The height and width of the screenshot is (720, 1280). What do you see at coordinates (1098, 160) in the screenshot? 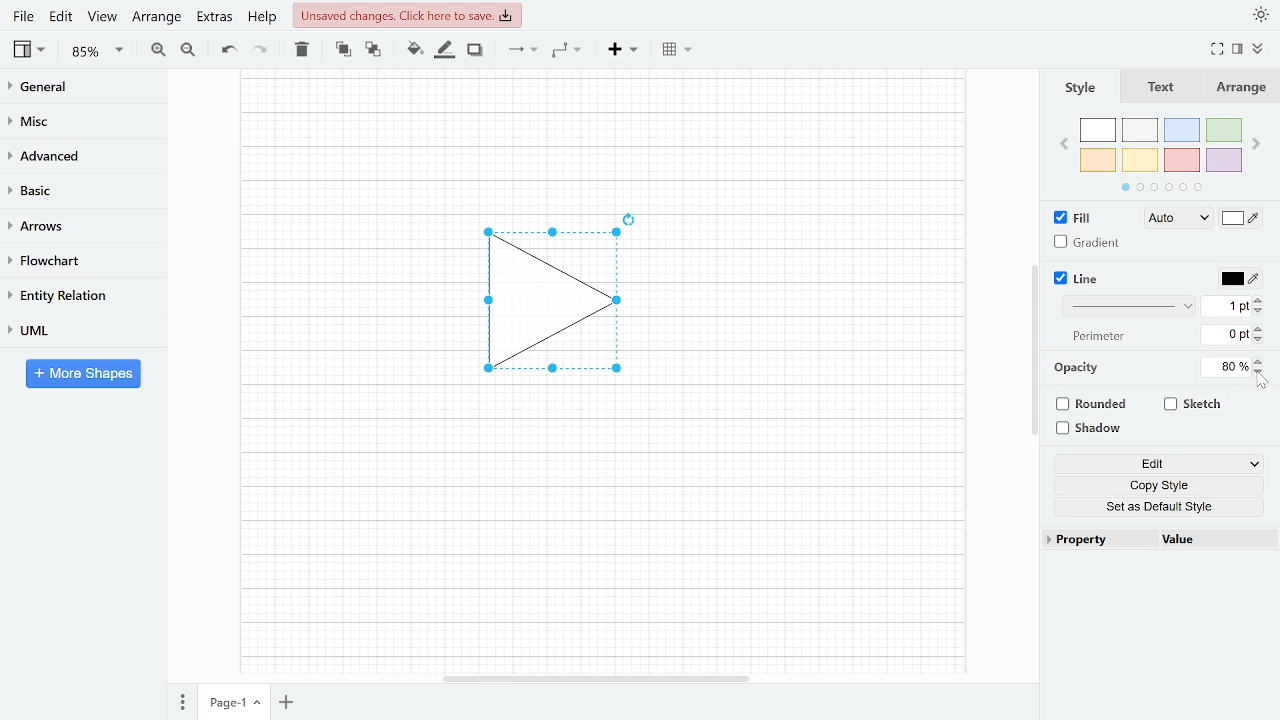
I see `orange` at bounding box center [1098, 160].